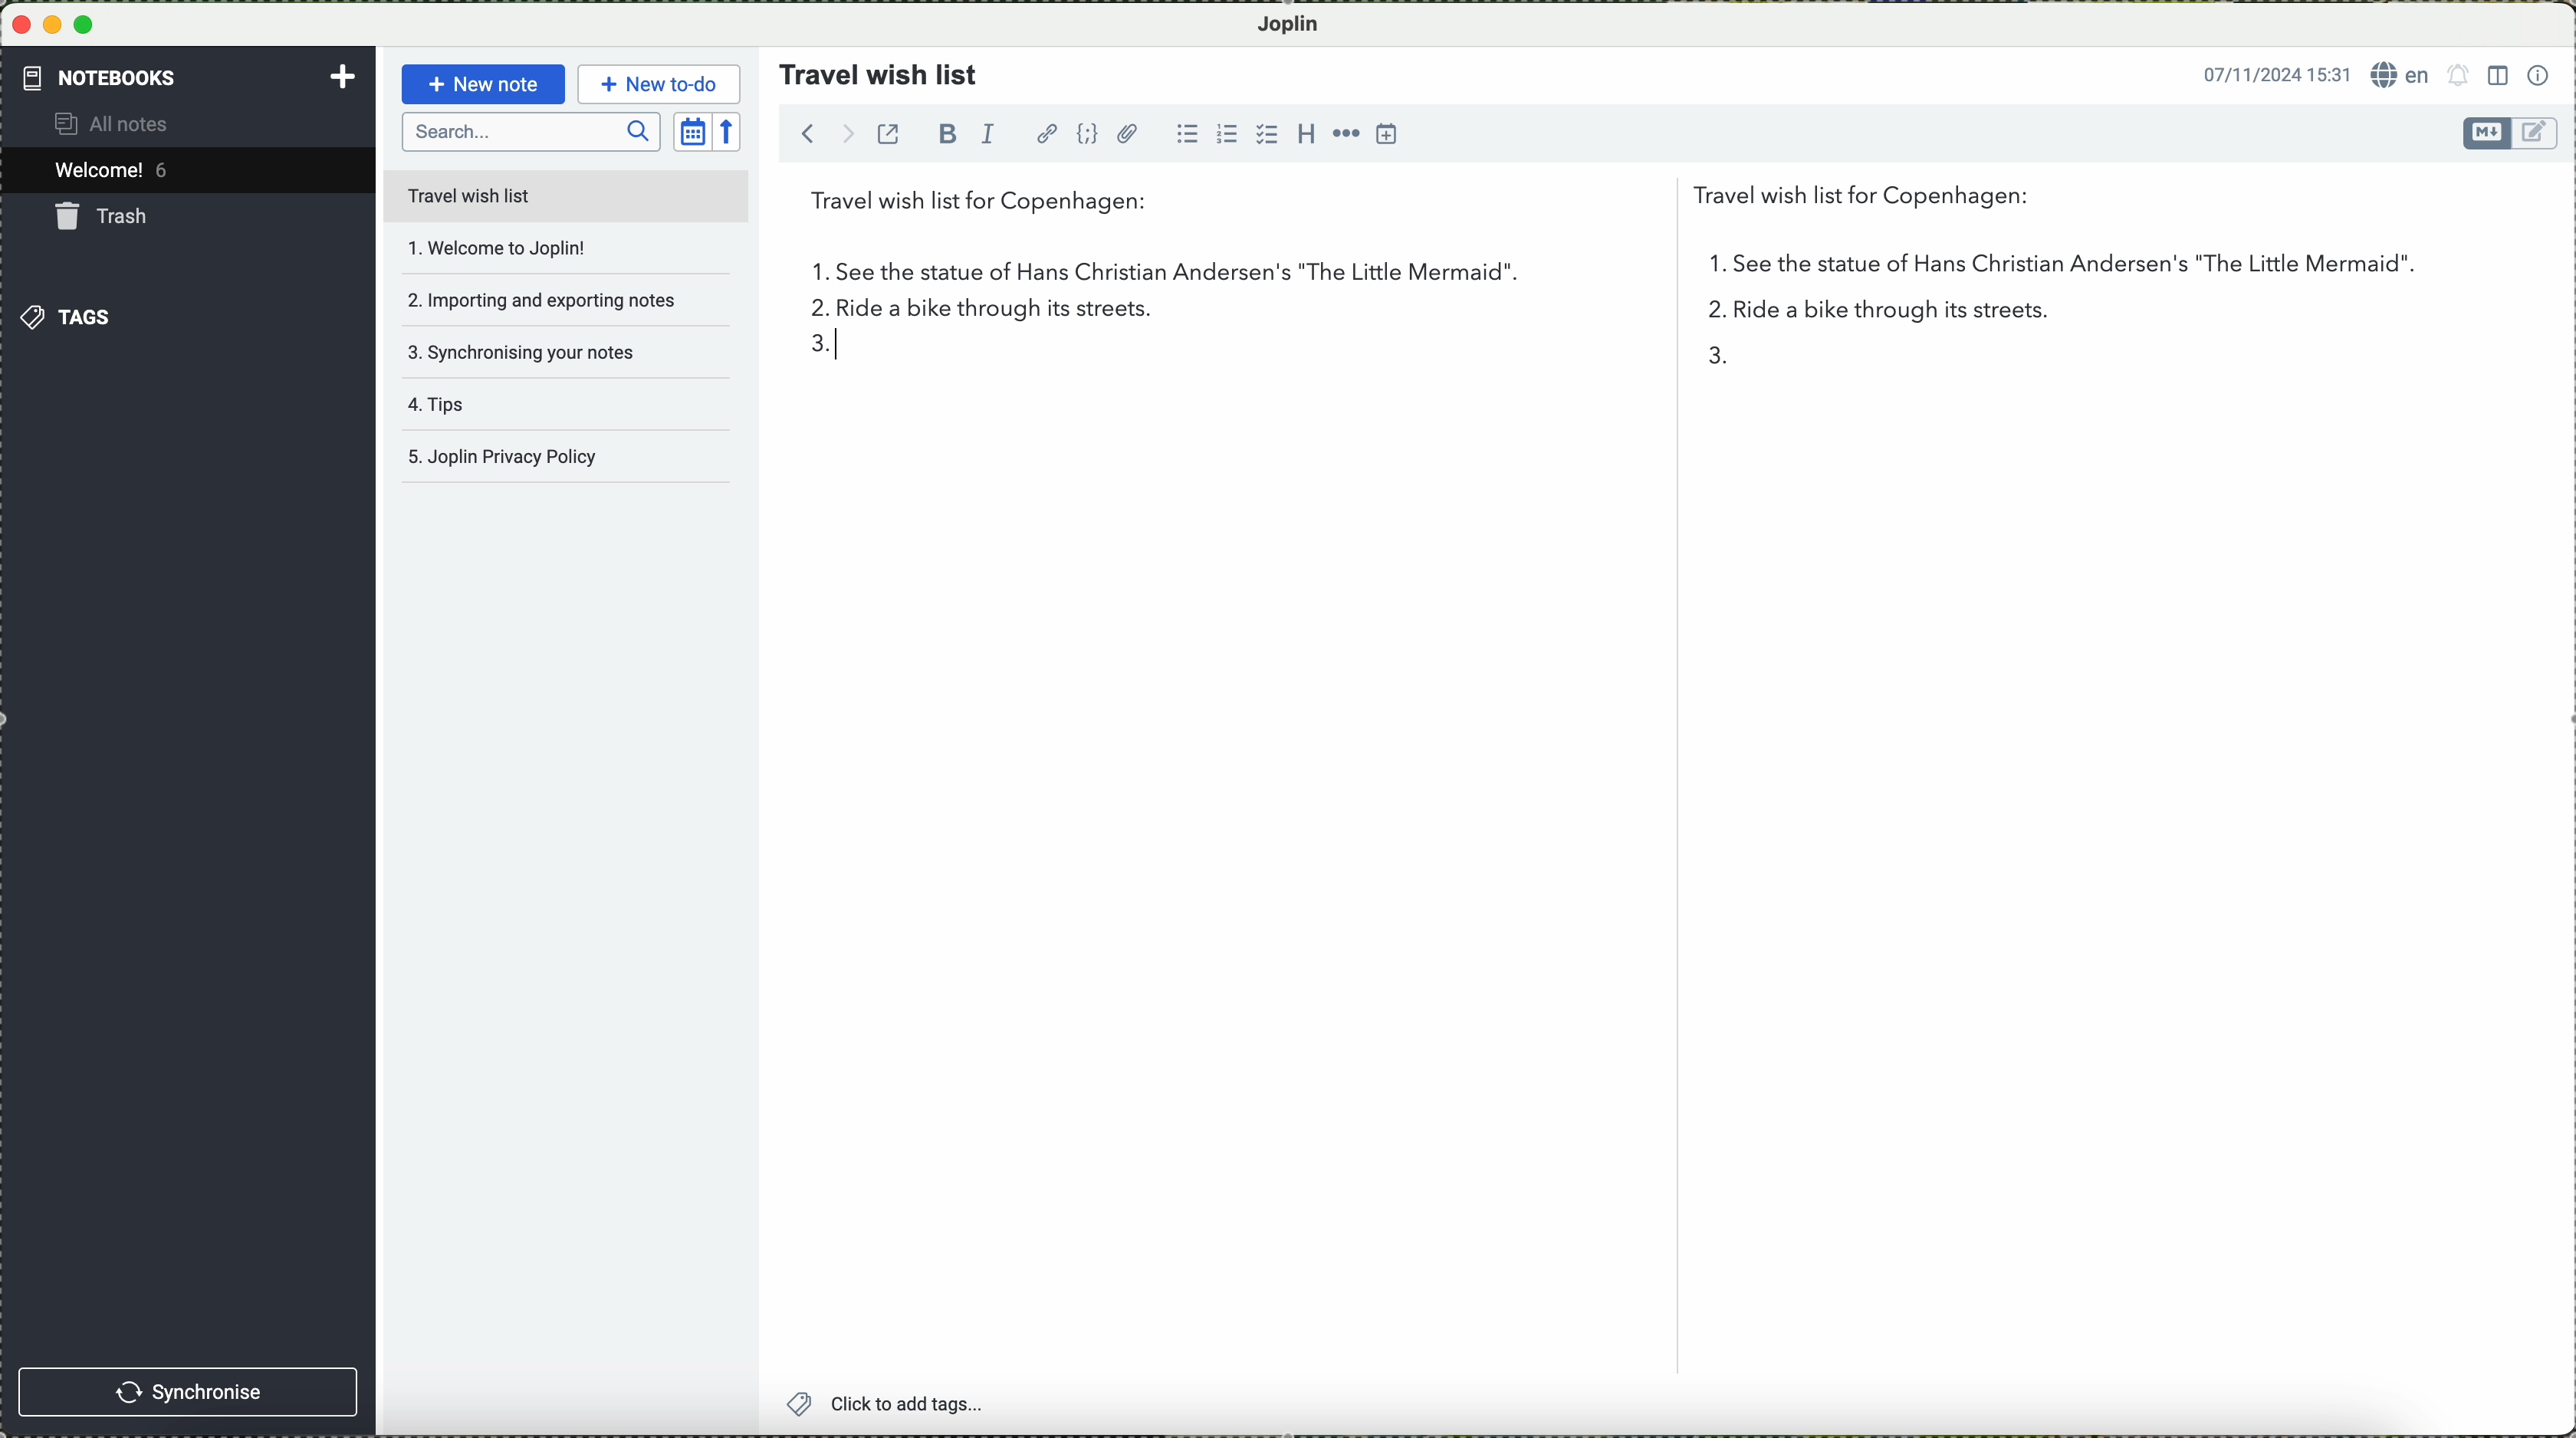  Describe the element at coordinates (816, 138) in the screenshot. I see `navigate` at that location.